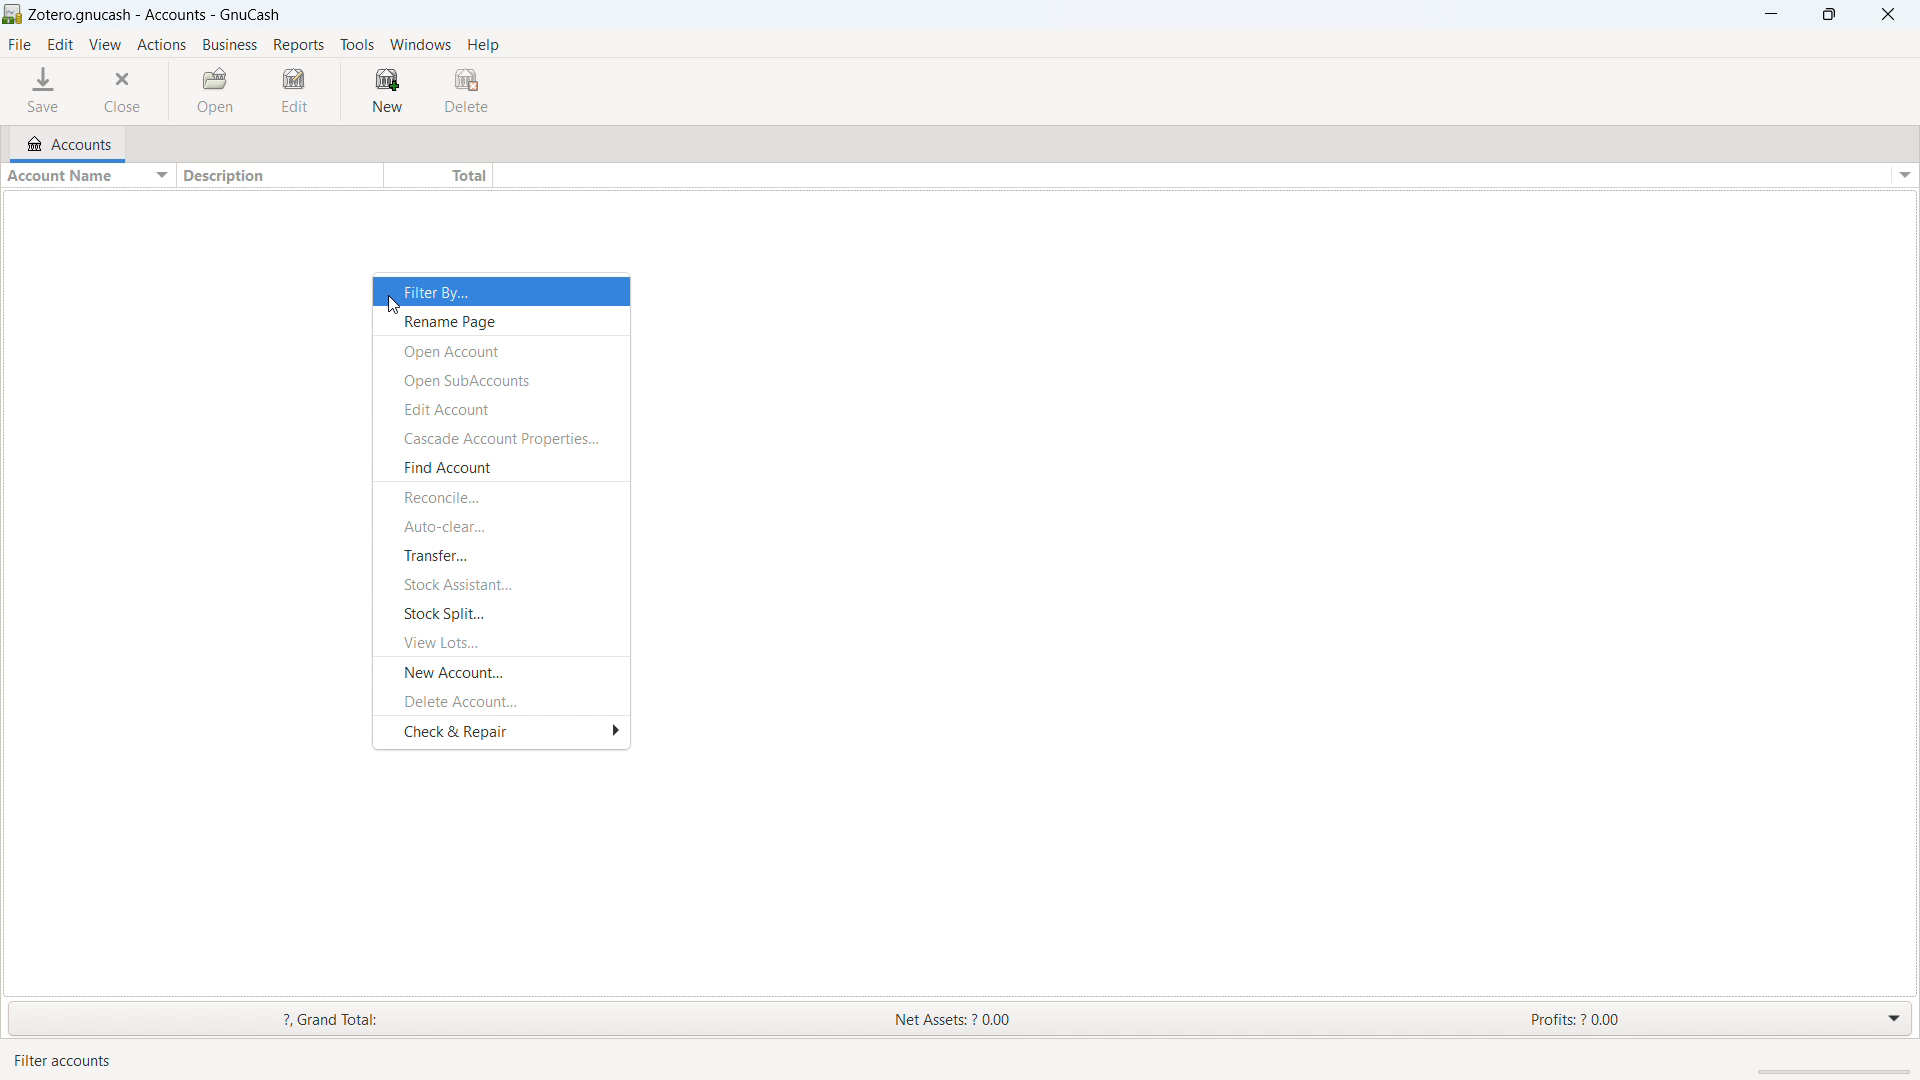  What do you see at coordinates (501, 672) in the screenshot?
I see `new account` at bounding box center [501, 672].